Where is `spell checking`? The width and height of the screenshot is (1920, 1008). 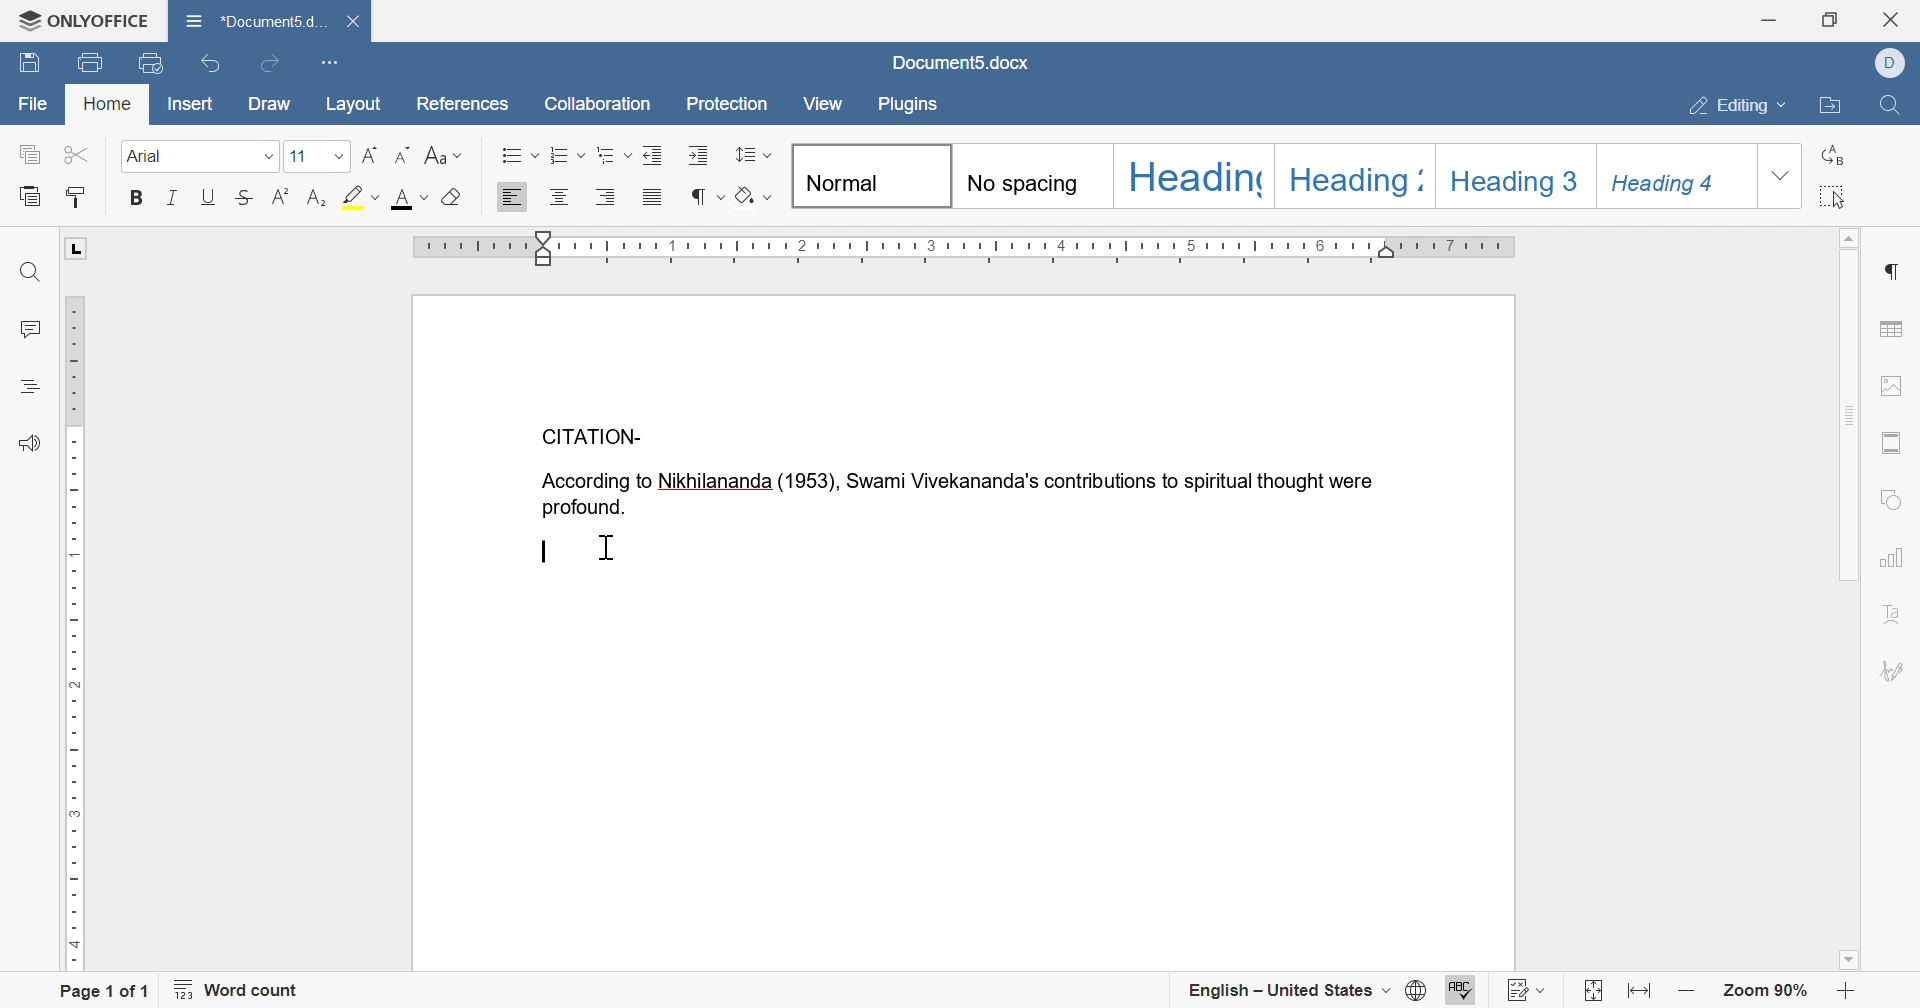 spell checking is located at coordinates (1464, 992).